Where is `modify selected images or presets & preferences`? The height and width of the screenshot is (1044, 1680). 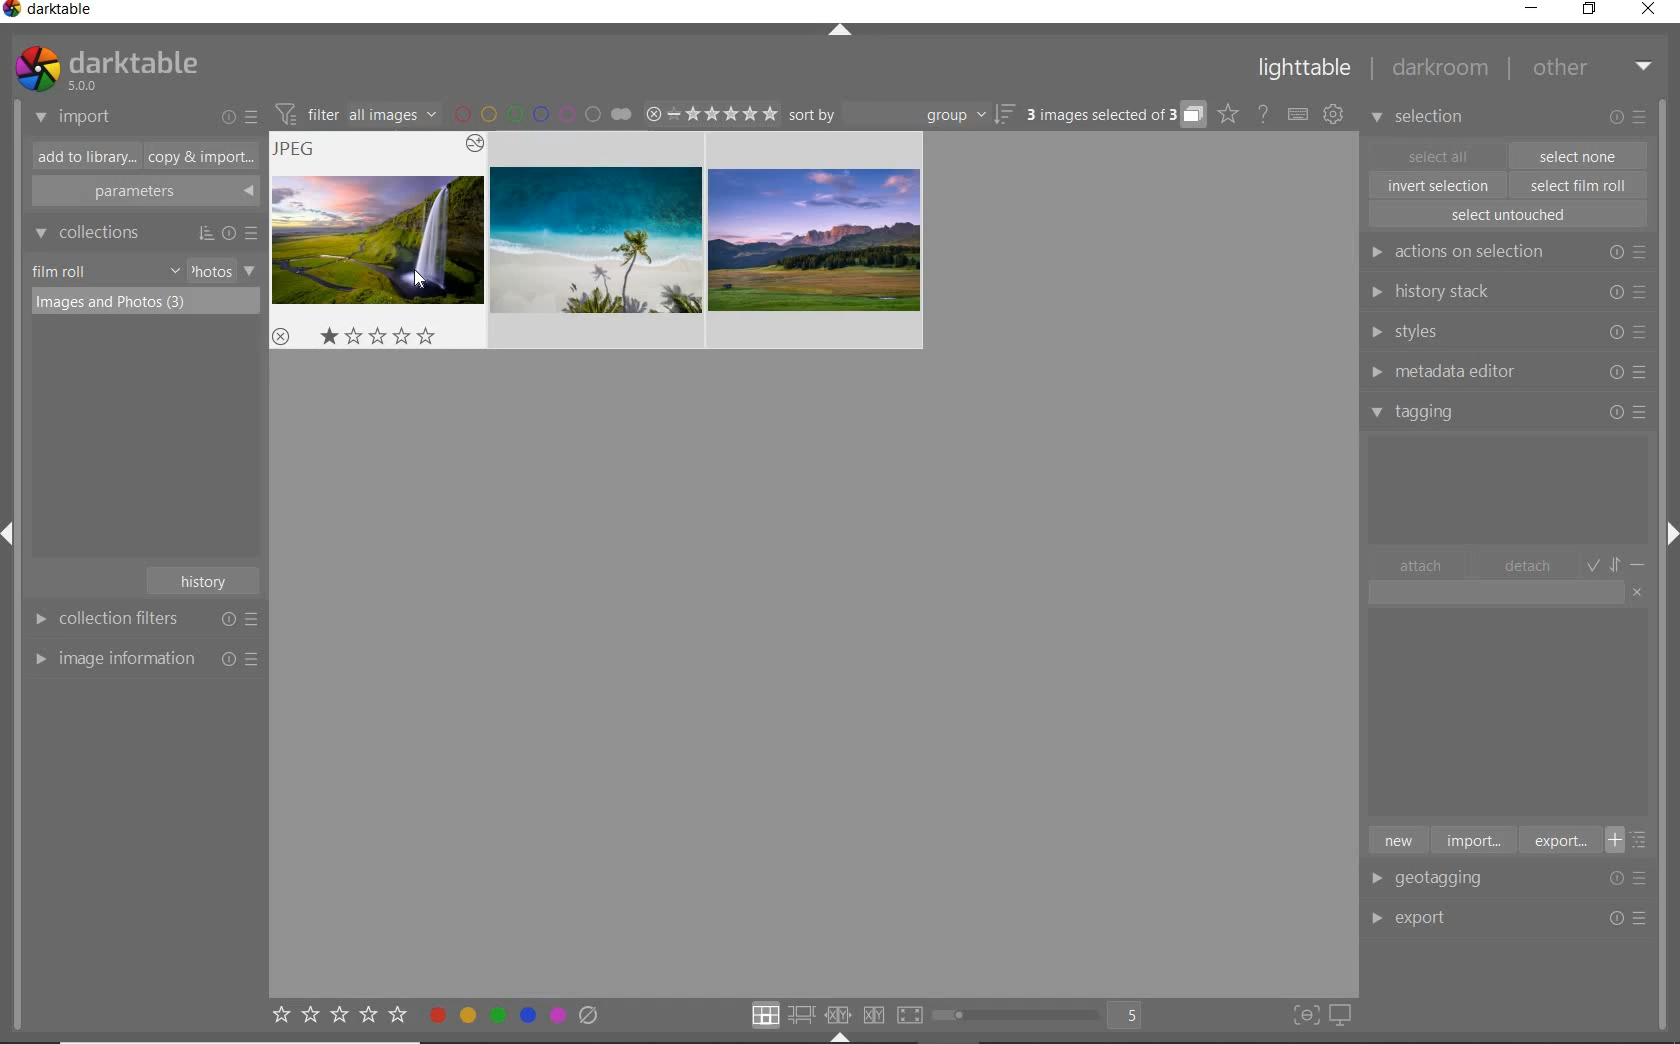 modify selected images or presets & preferences is located at coordinates (1631, 118).